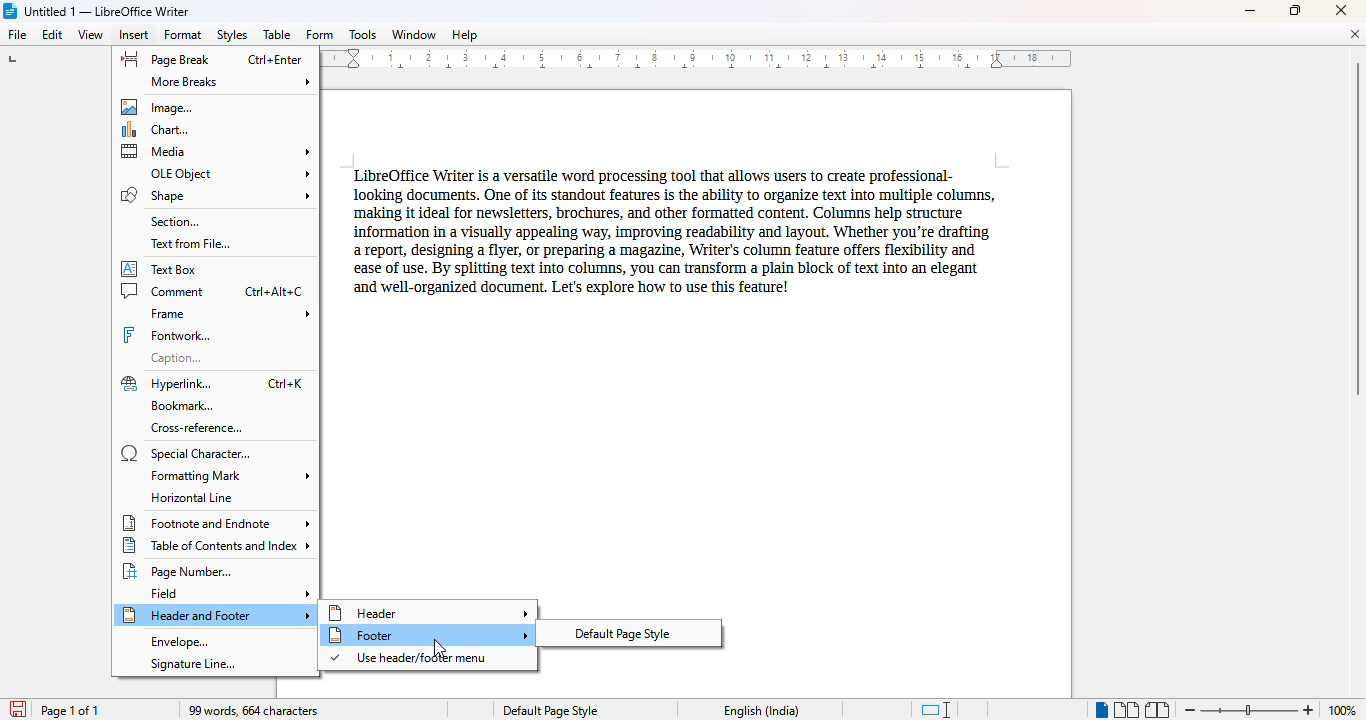 This screenshot has width=1366, height=720. Describe the element at coordinates (410, 658) in the screenshot. I see `use header/footer menu` at that location.